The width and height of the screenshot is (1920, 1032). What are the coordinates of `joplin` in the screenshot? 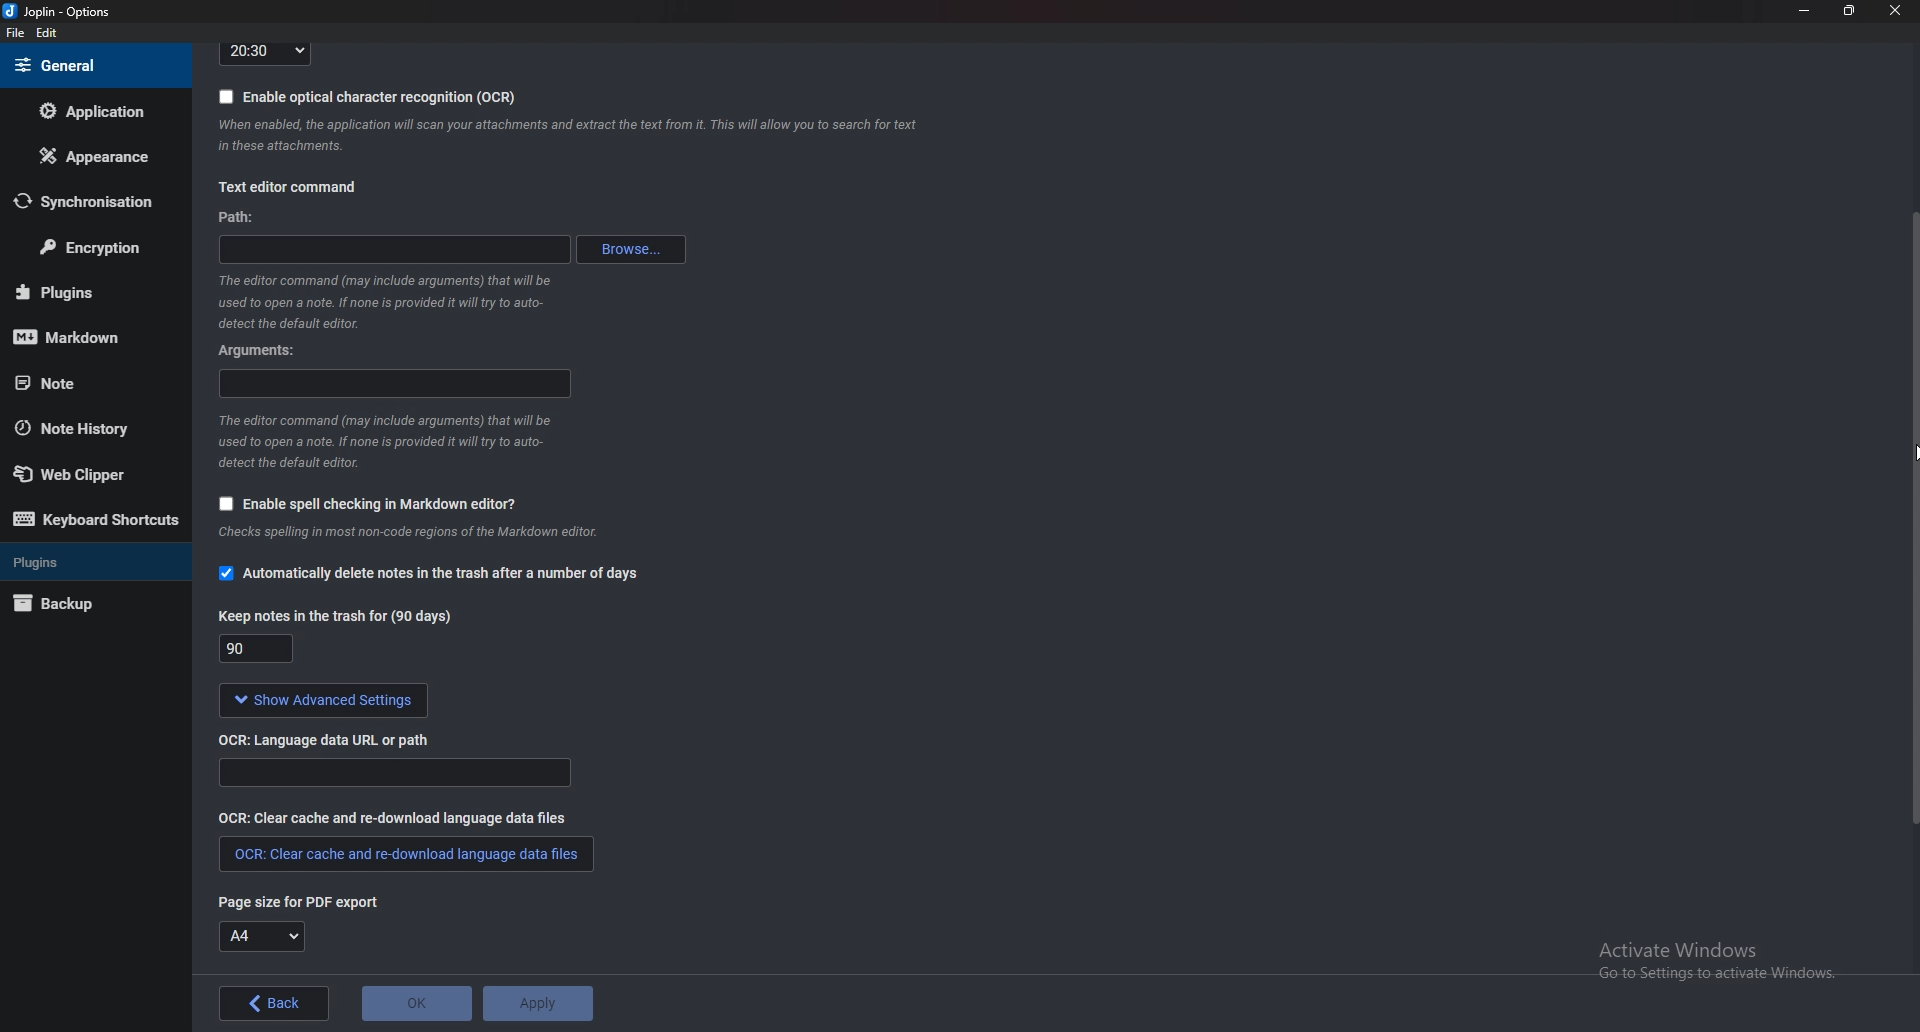 It's located at (61, 13).